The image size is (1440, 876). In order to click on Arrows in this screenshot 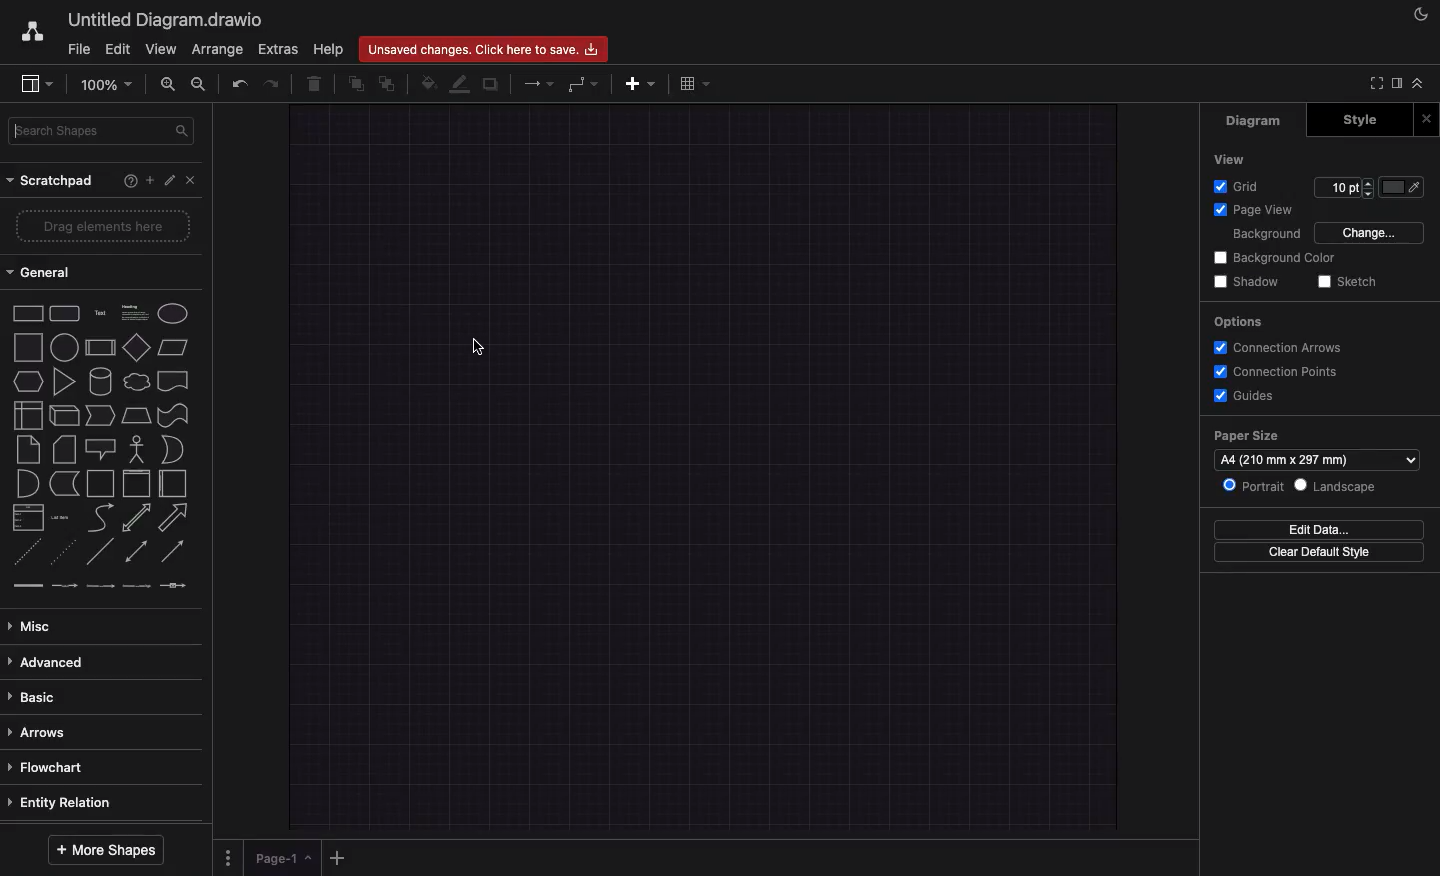, I will do `click(541, 83)`.